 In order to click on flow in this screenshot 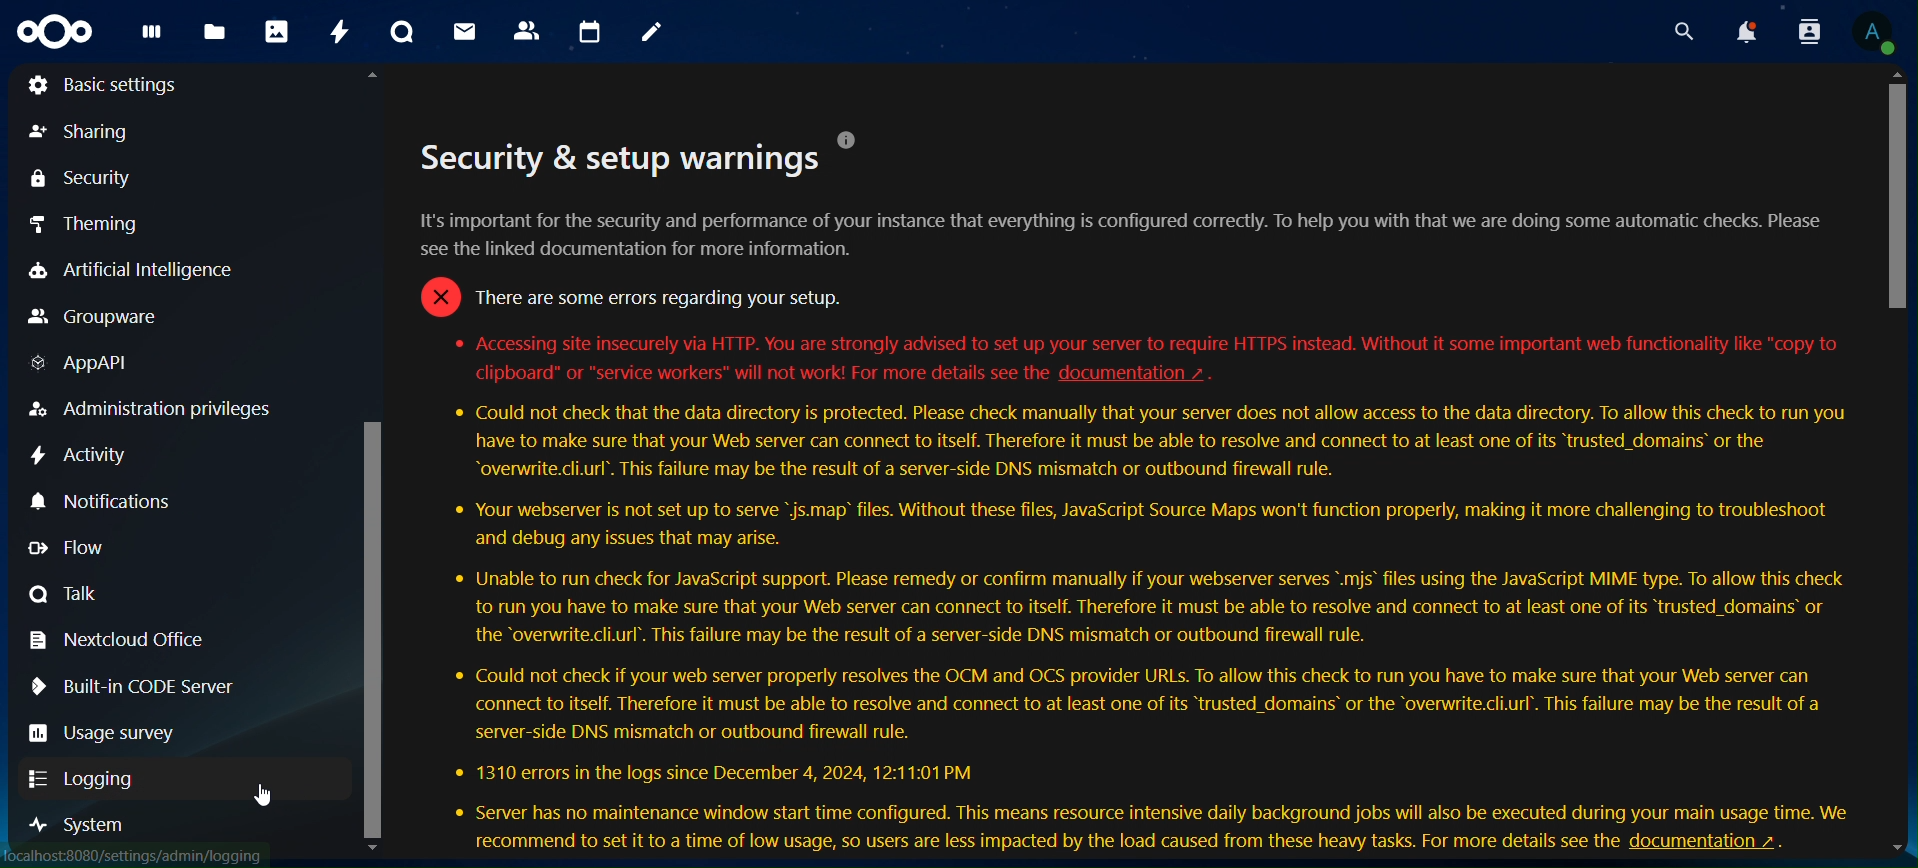, I will do `click(94, 551)`.